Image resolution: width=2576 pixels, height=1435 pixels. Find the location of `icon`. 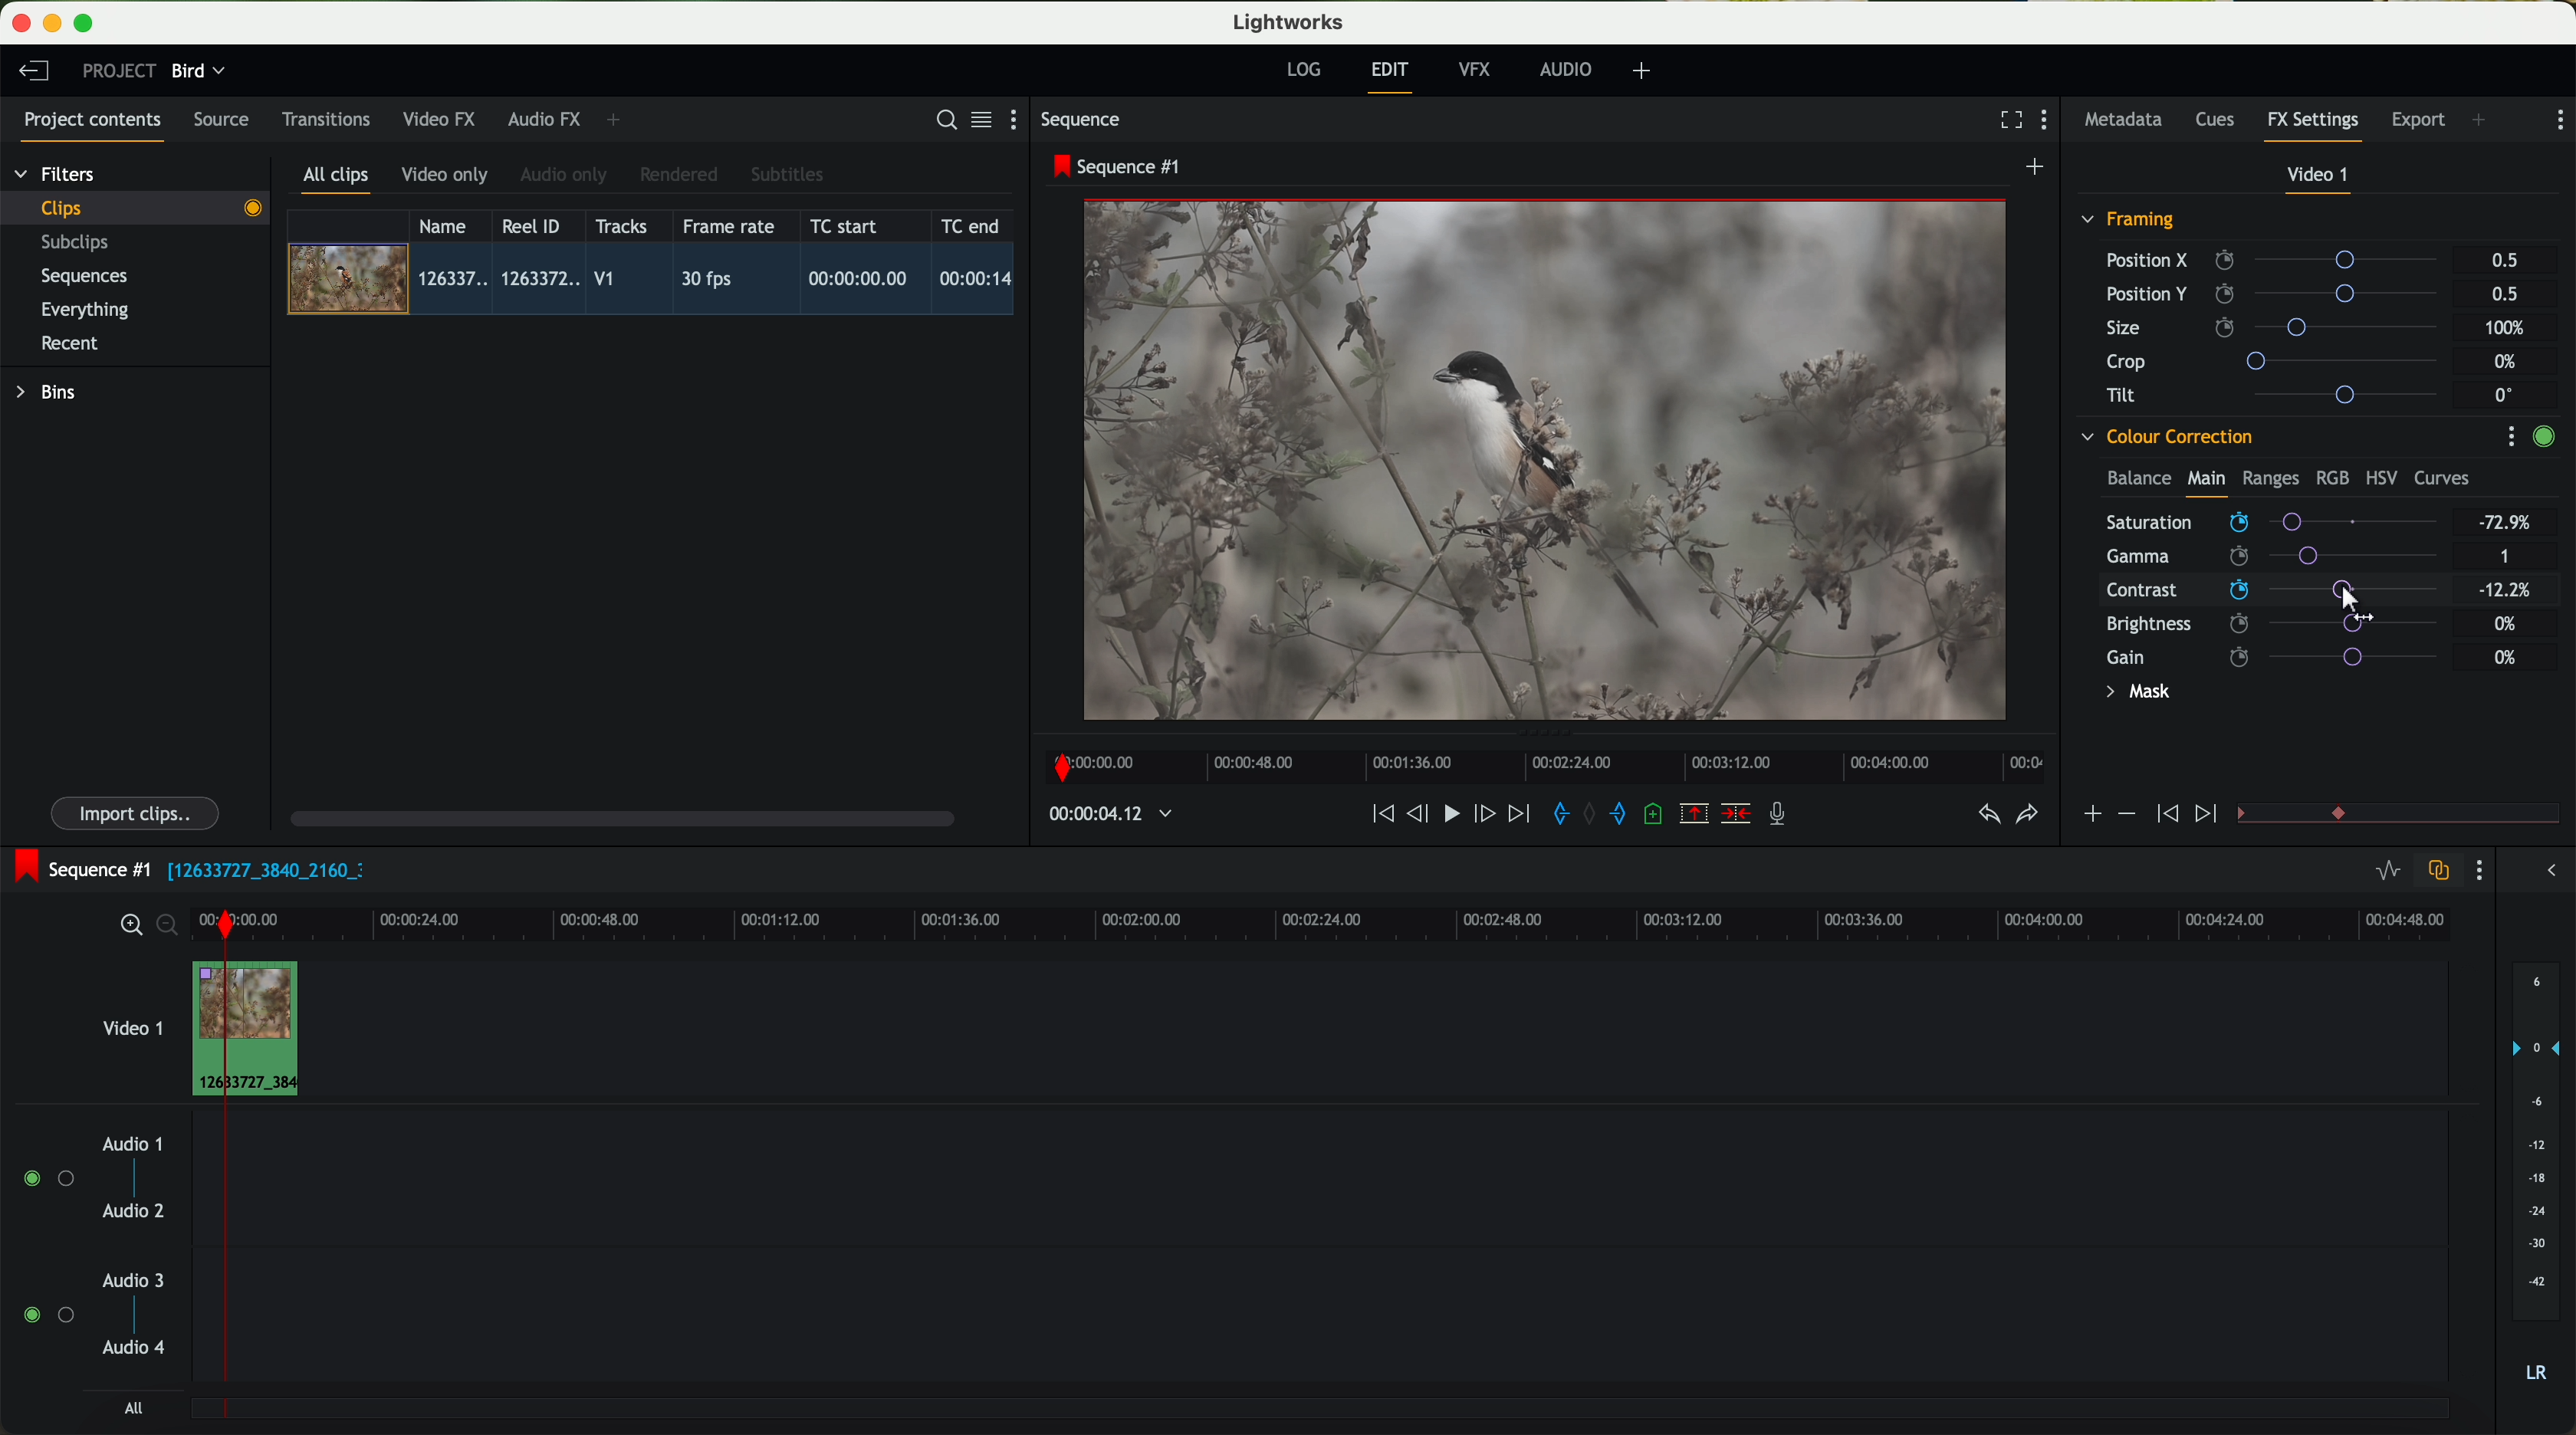

icon is located at coordinates (2209, 815).